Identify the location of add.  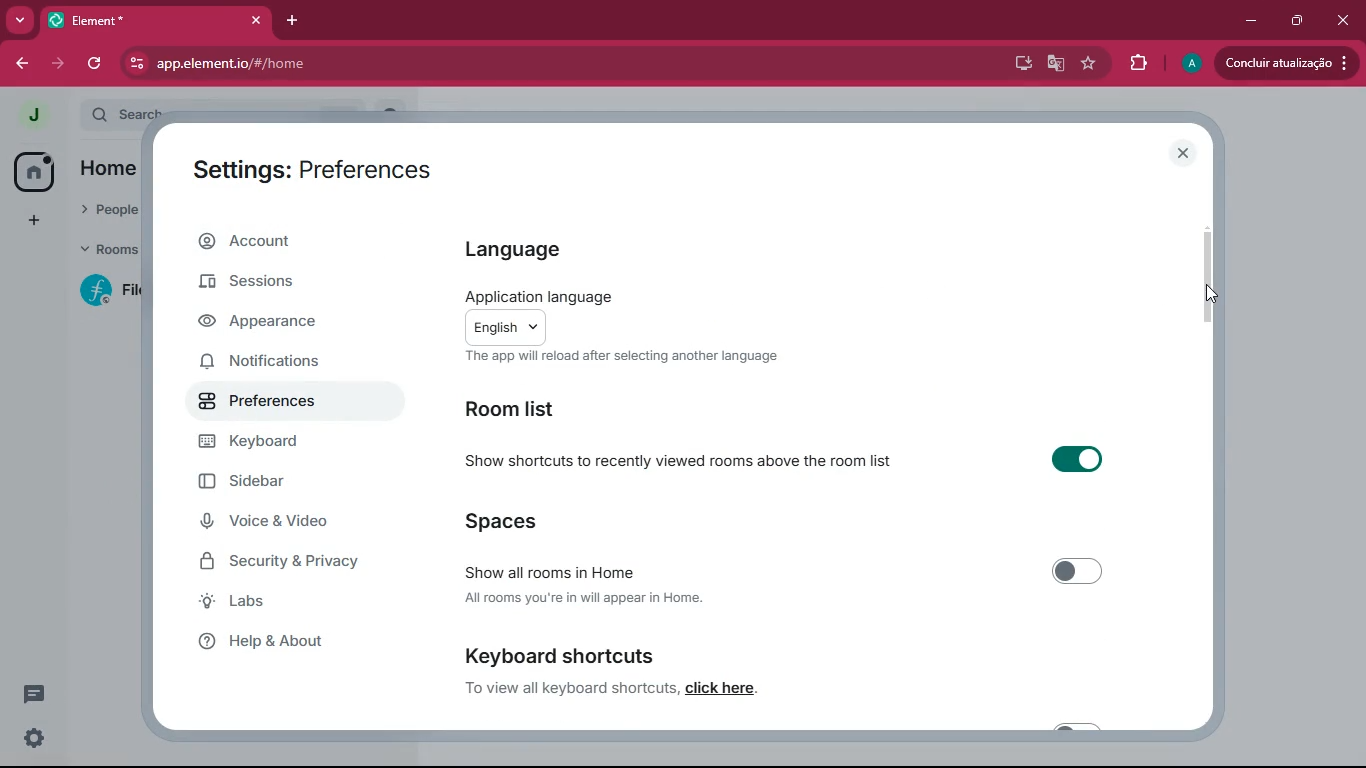
(30, 221).